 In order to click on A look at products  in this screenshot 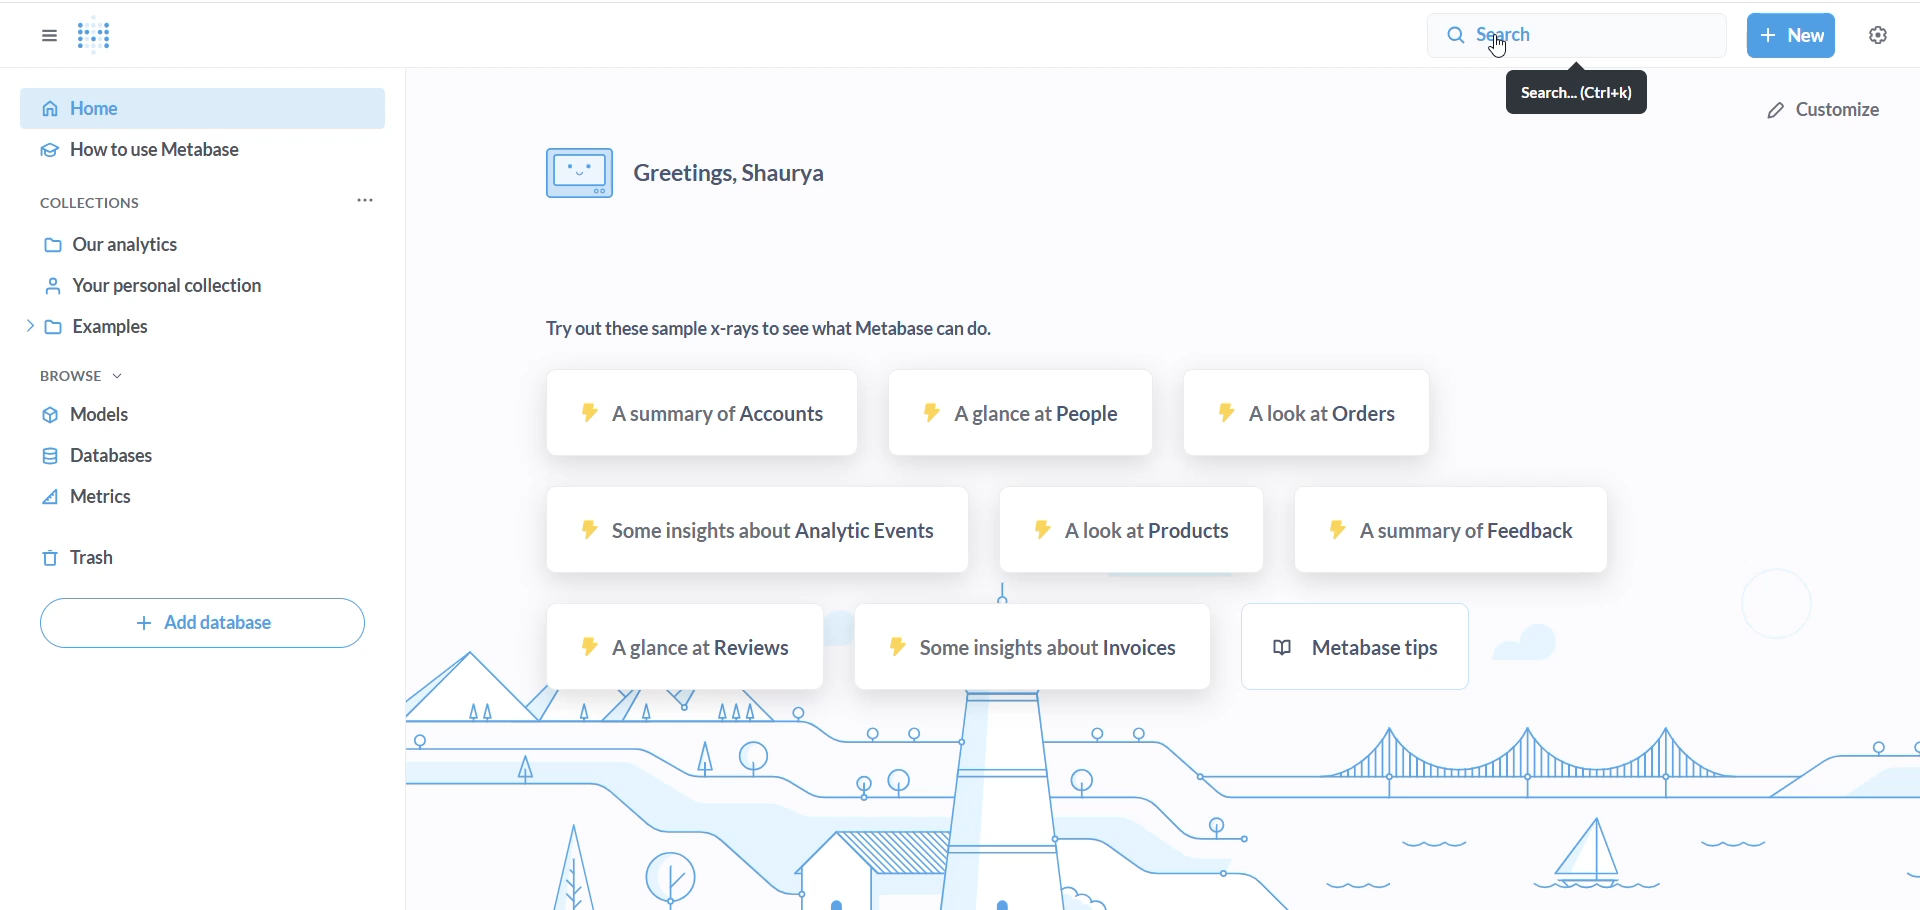, I will do `click(1131, 535)`.